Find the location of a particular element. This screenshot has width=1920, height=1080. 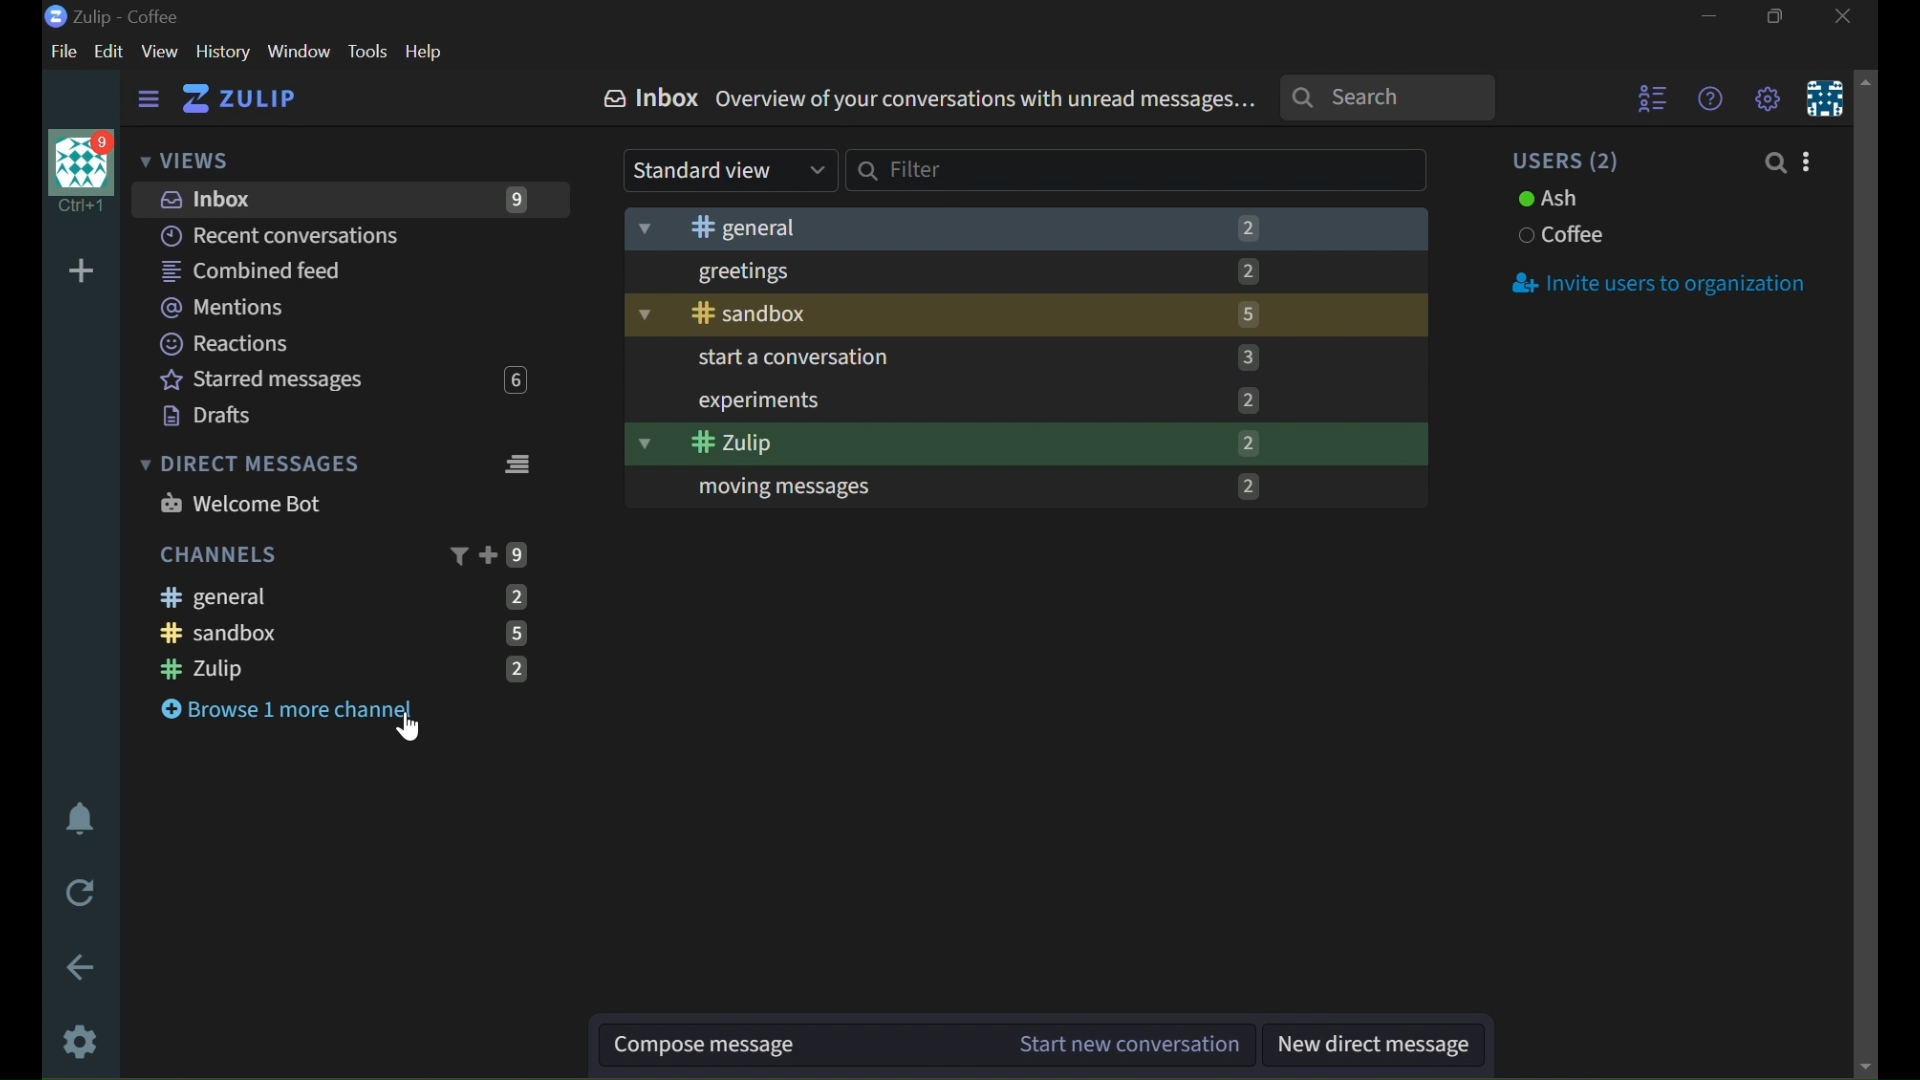

SHOW USER LIVE is located at coordinates (1654, 94).